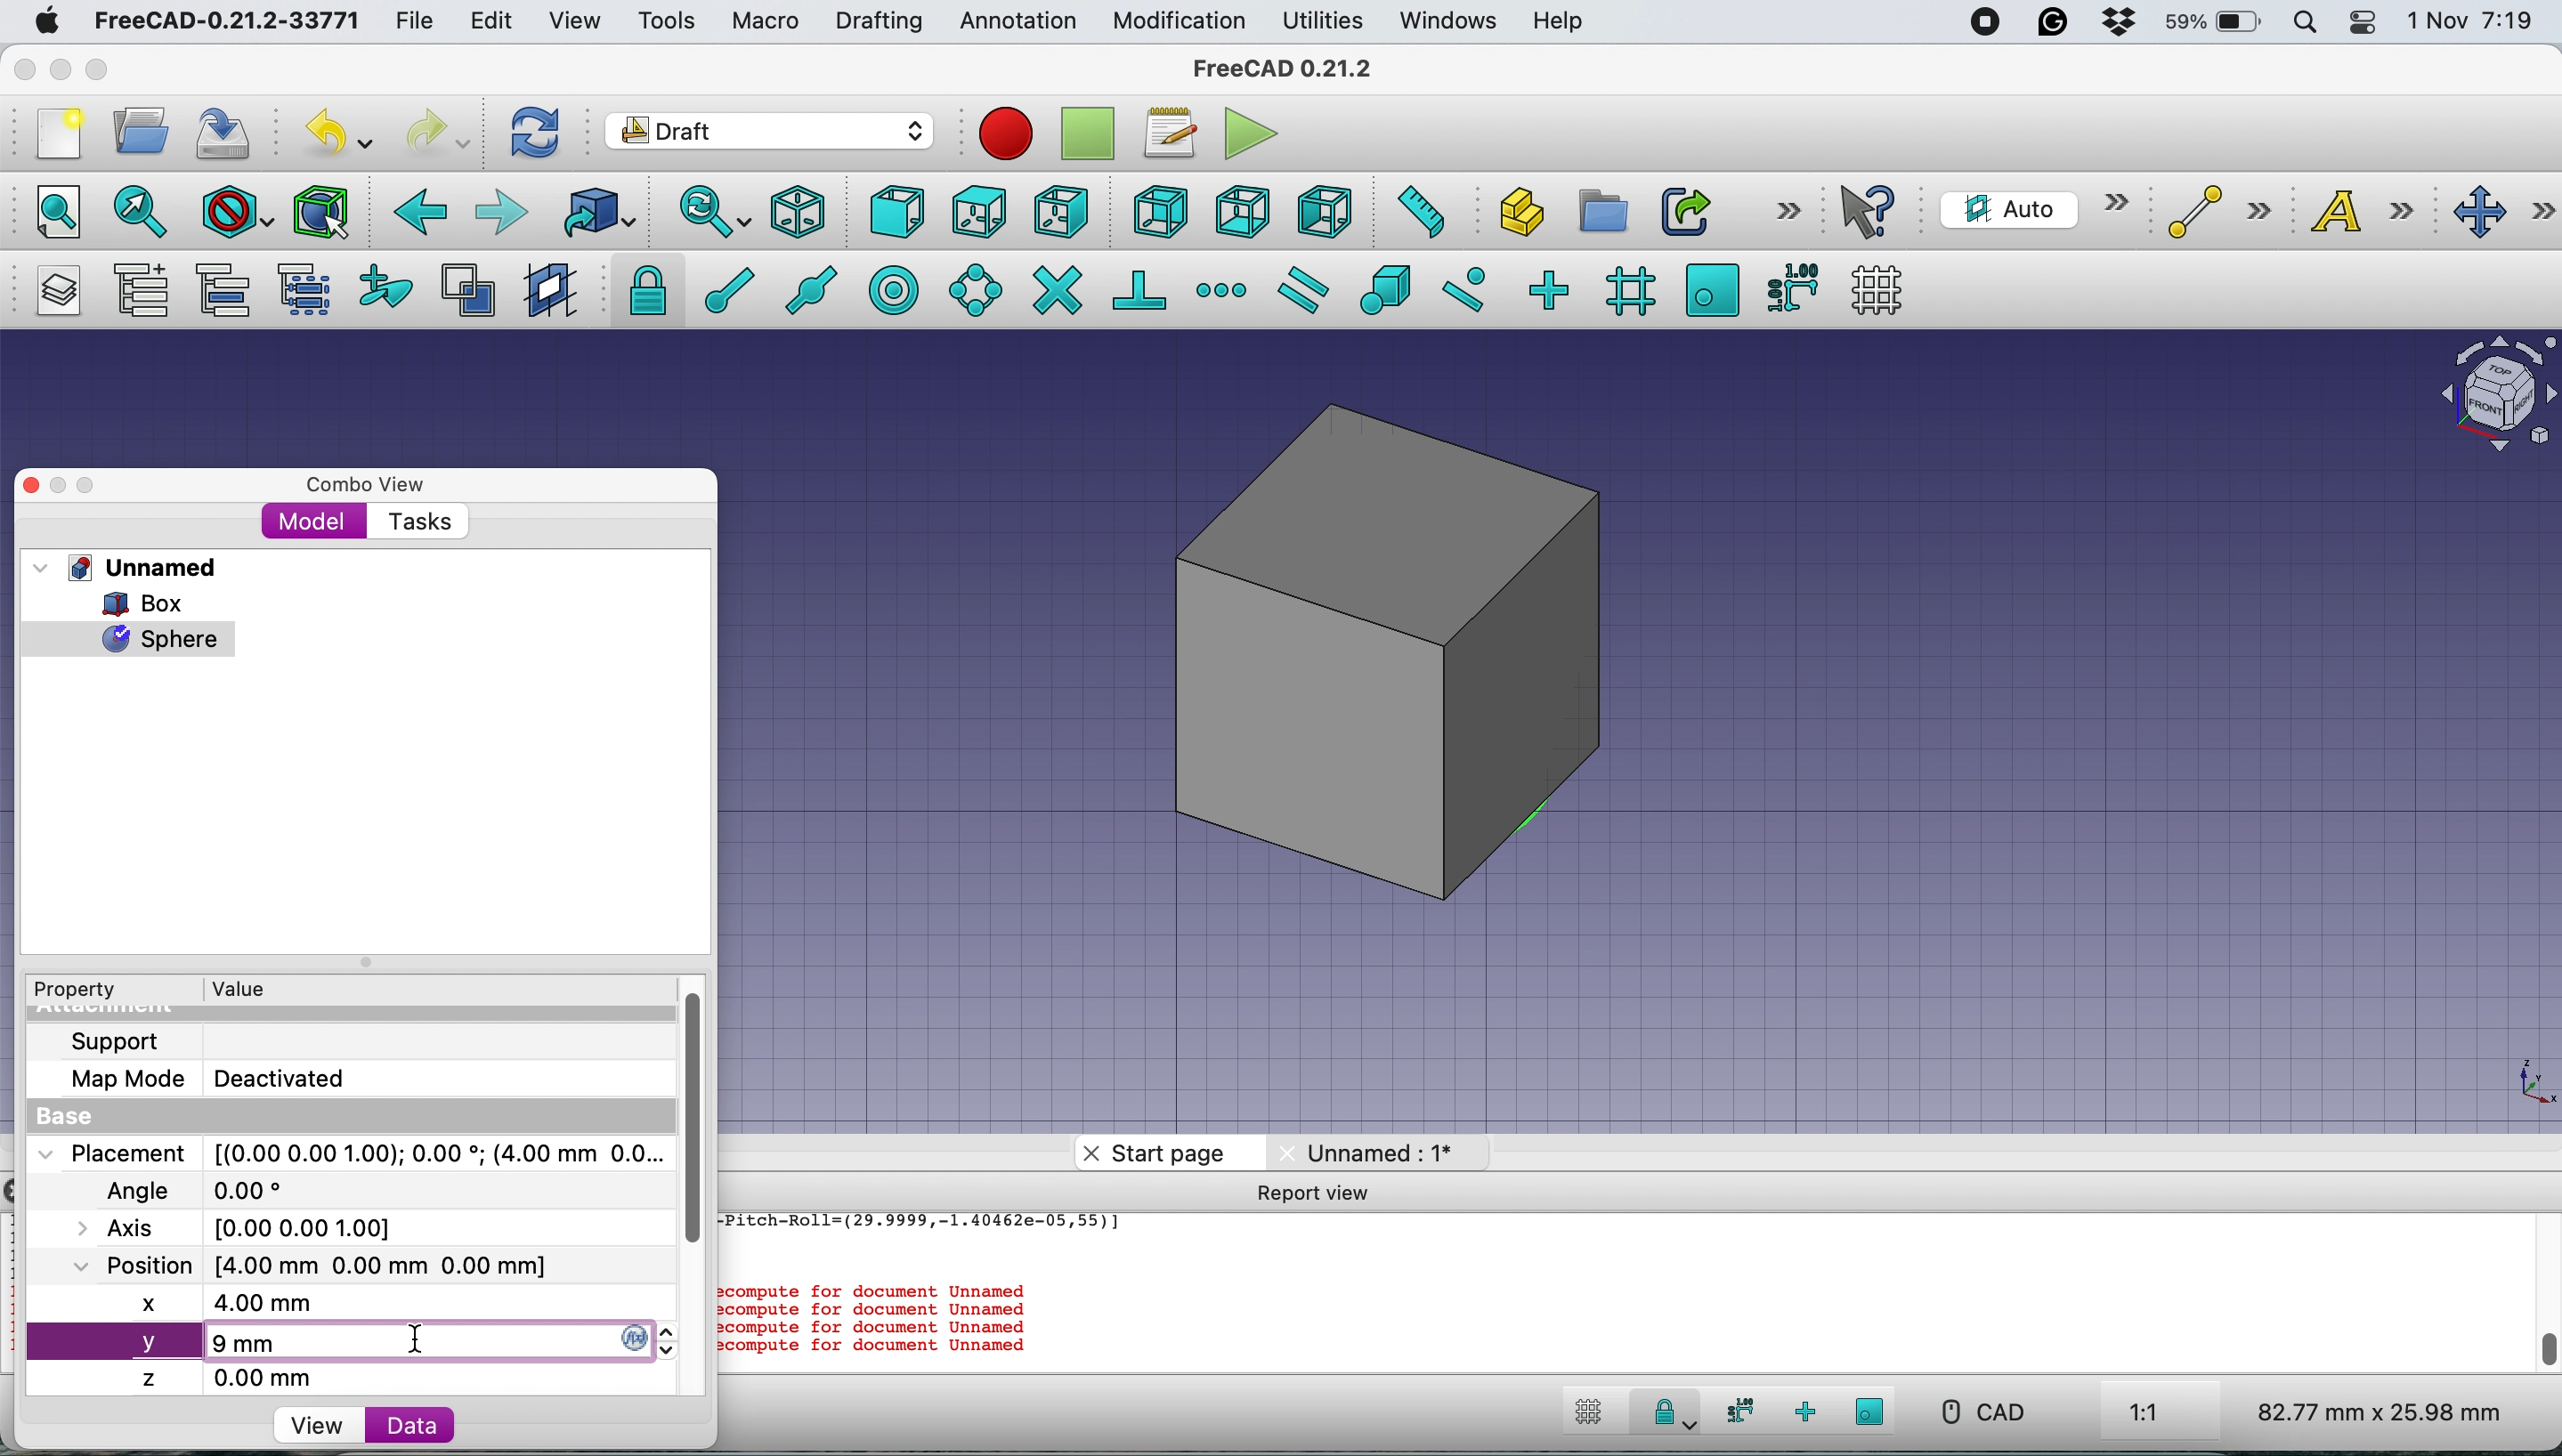 The width and height of the screenshot is (2562, 1456). Describe the element at coordinates (471, 291) in the screenshot. I see `toggle normal wireframe display` at that location.